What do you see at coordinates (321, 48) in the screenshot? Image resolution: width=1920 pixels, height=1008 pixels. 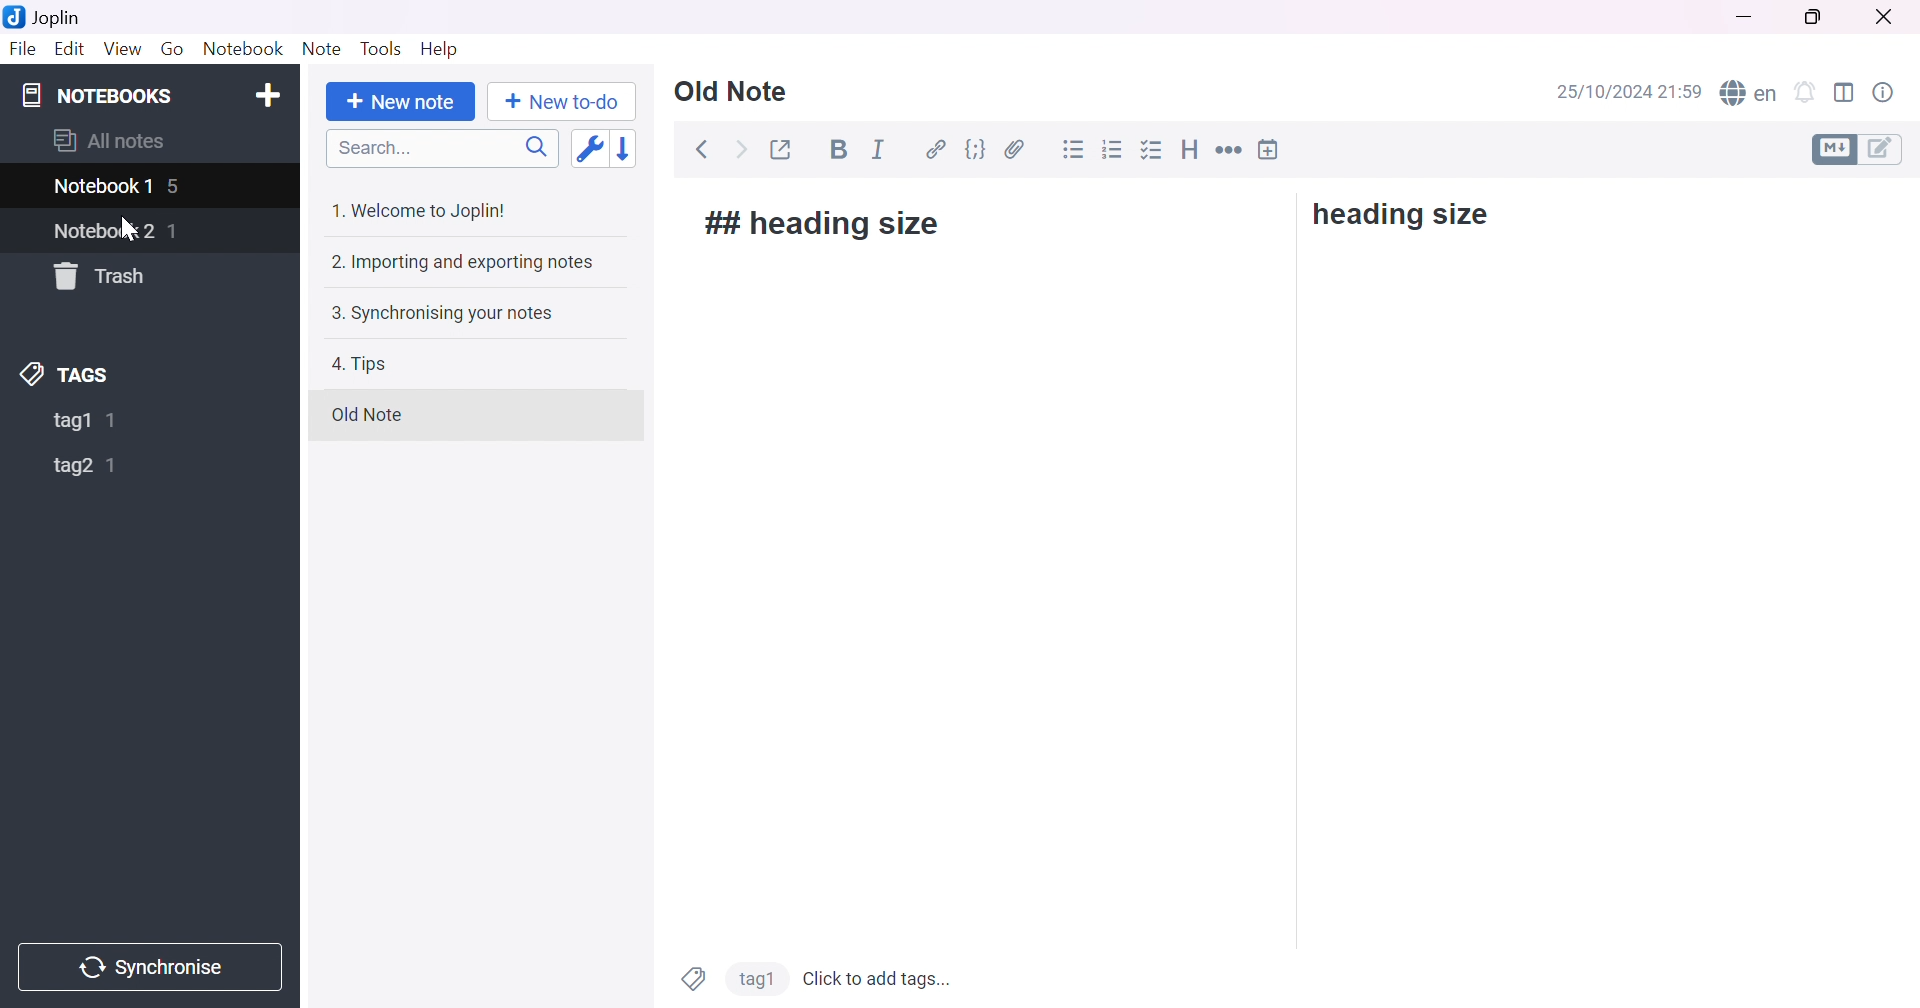 I see `Note` at bounding box center [321, 48].